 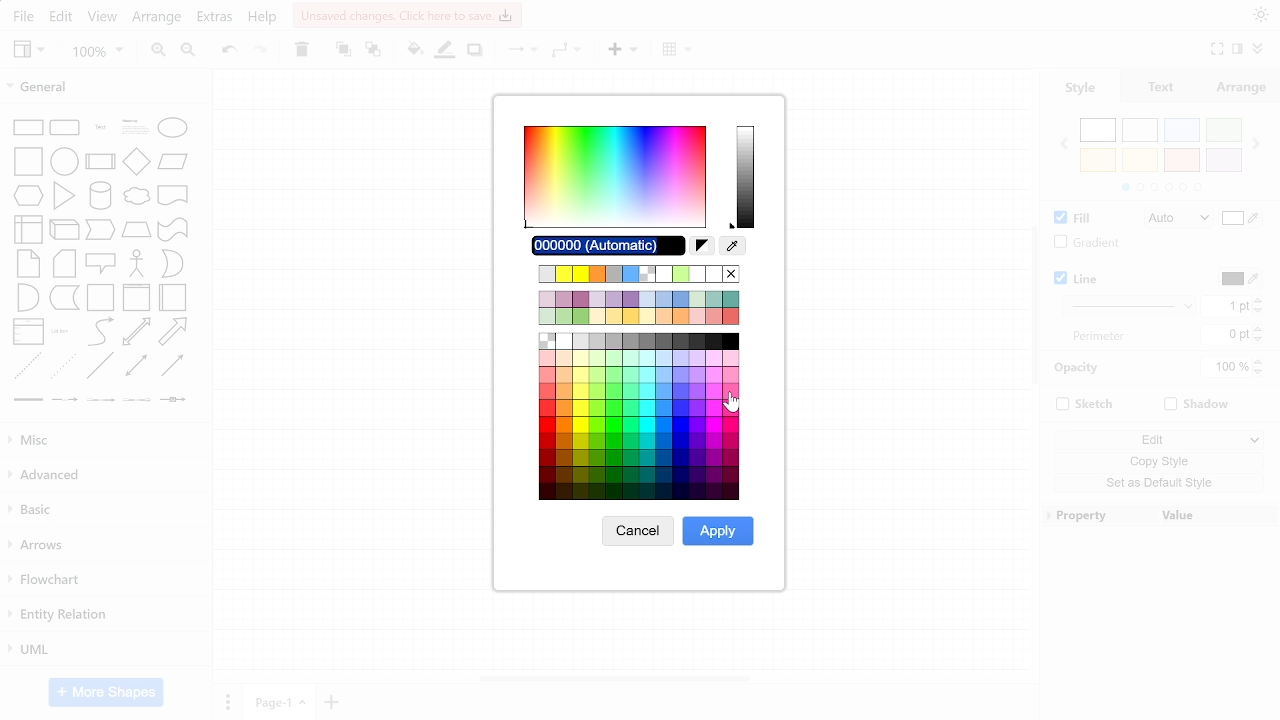 I want to click on apply, so click(x=717, y=531).